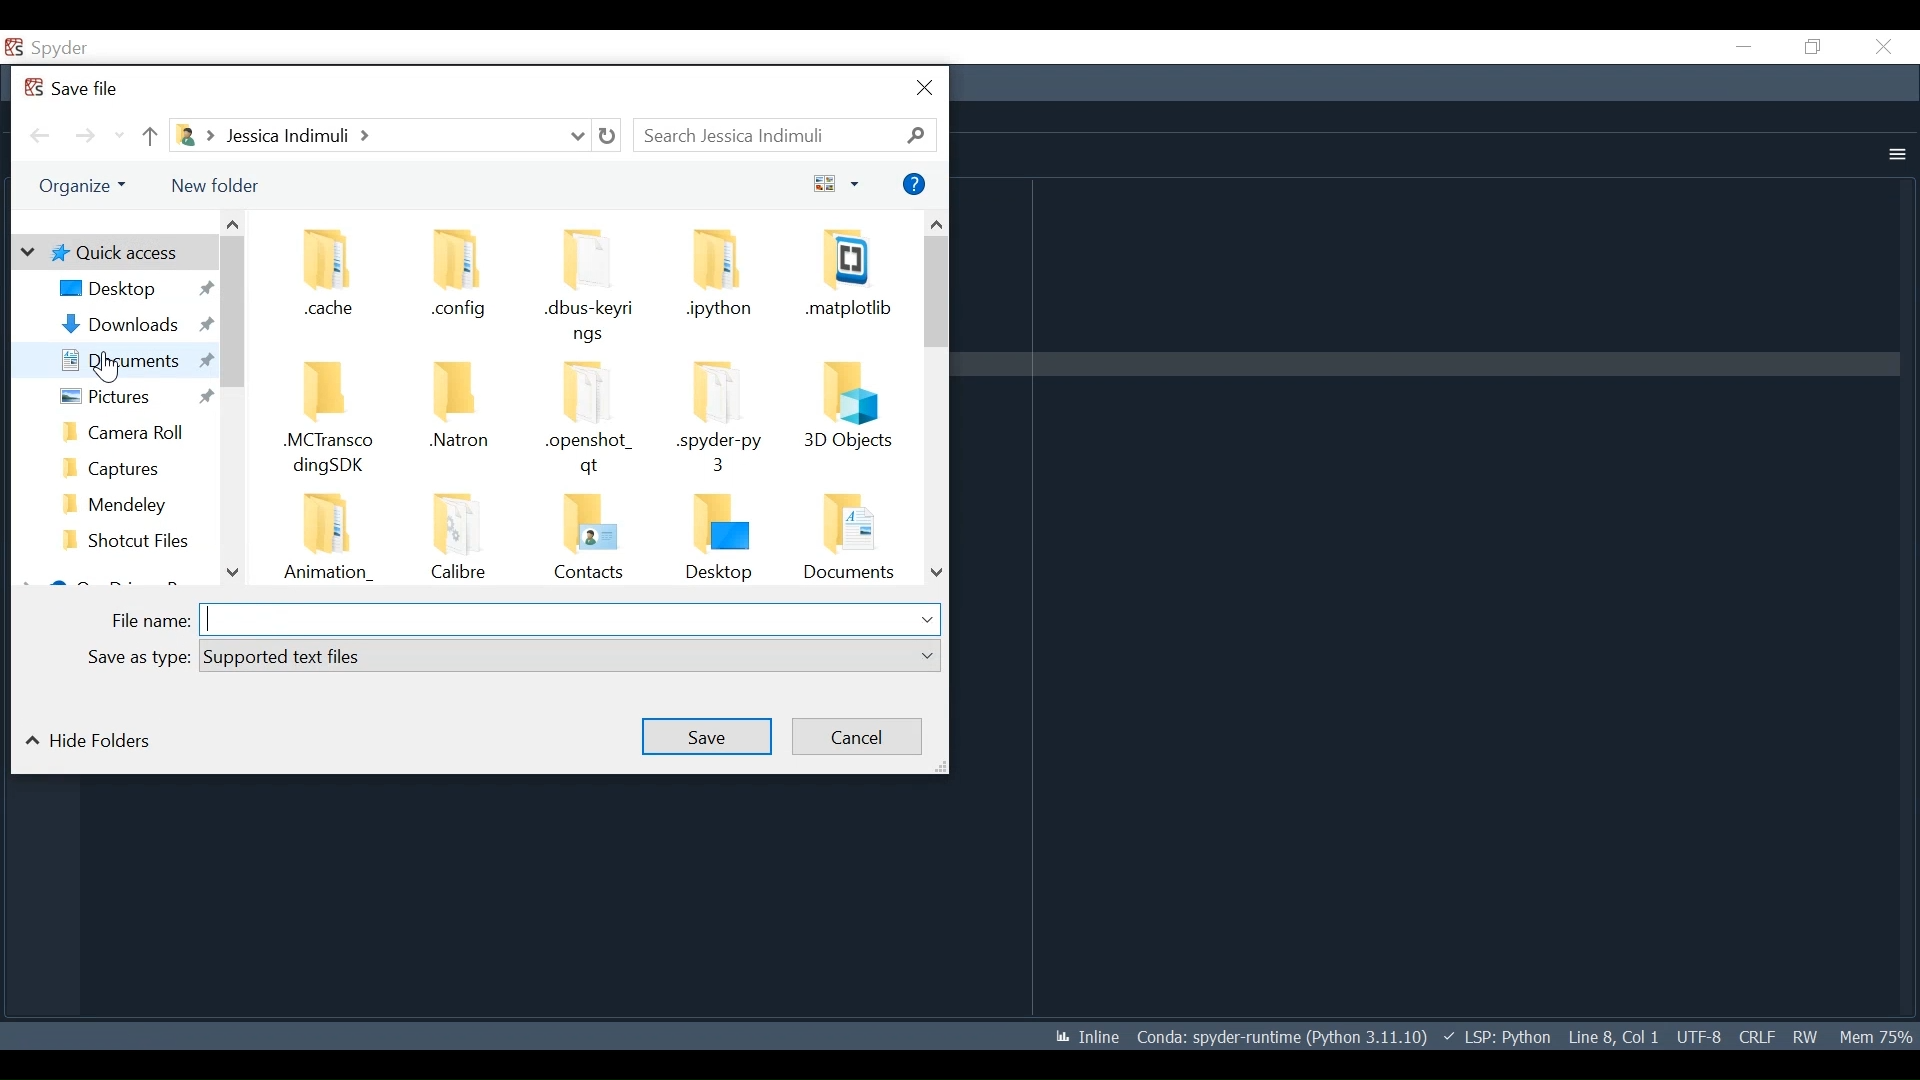 The height and width of the screenshot is (1080, 1920). What do you see at coordinates (1492, 1036) in the screenshot?
I see `Language` at bounding box center [1492, 1036].